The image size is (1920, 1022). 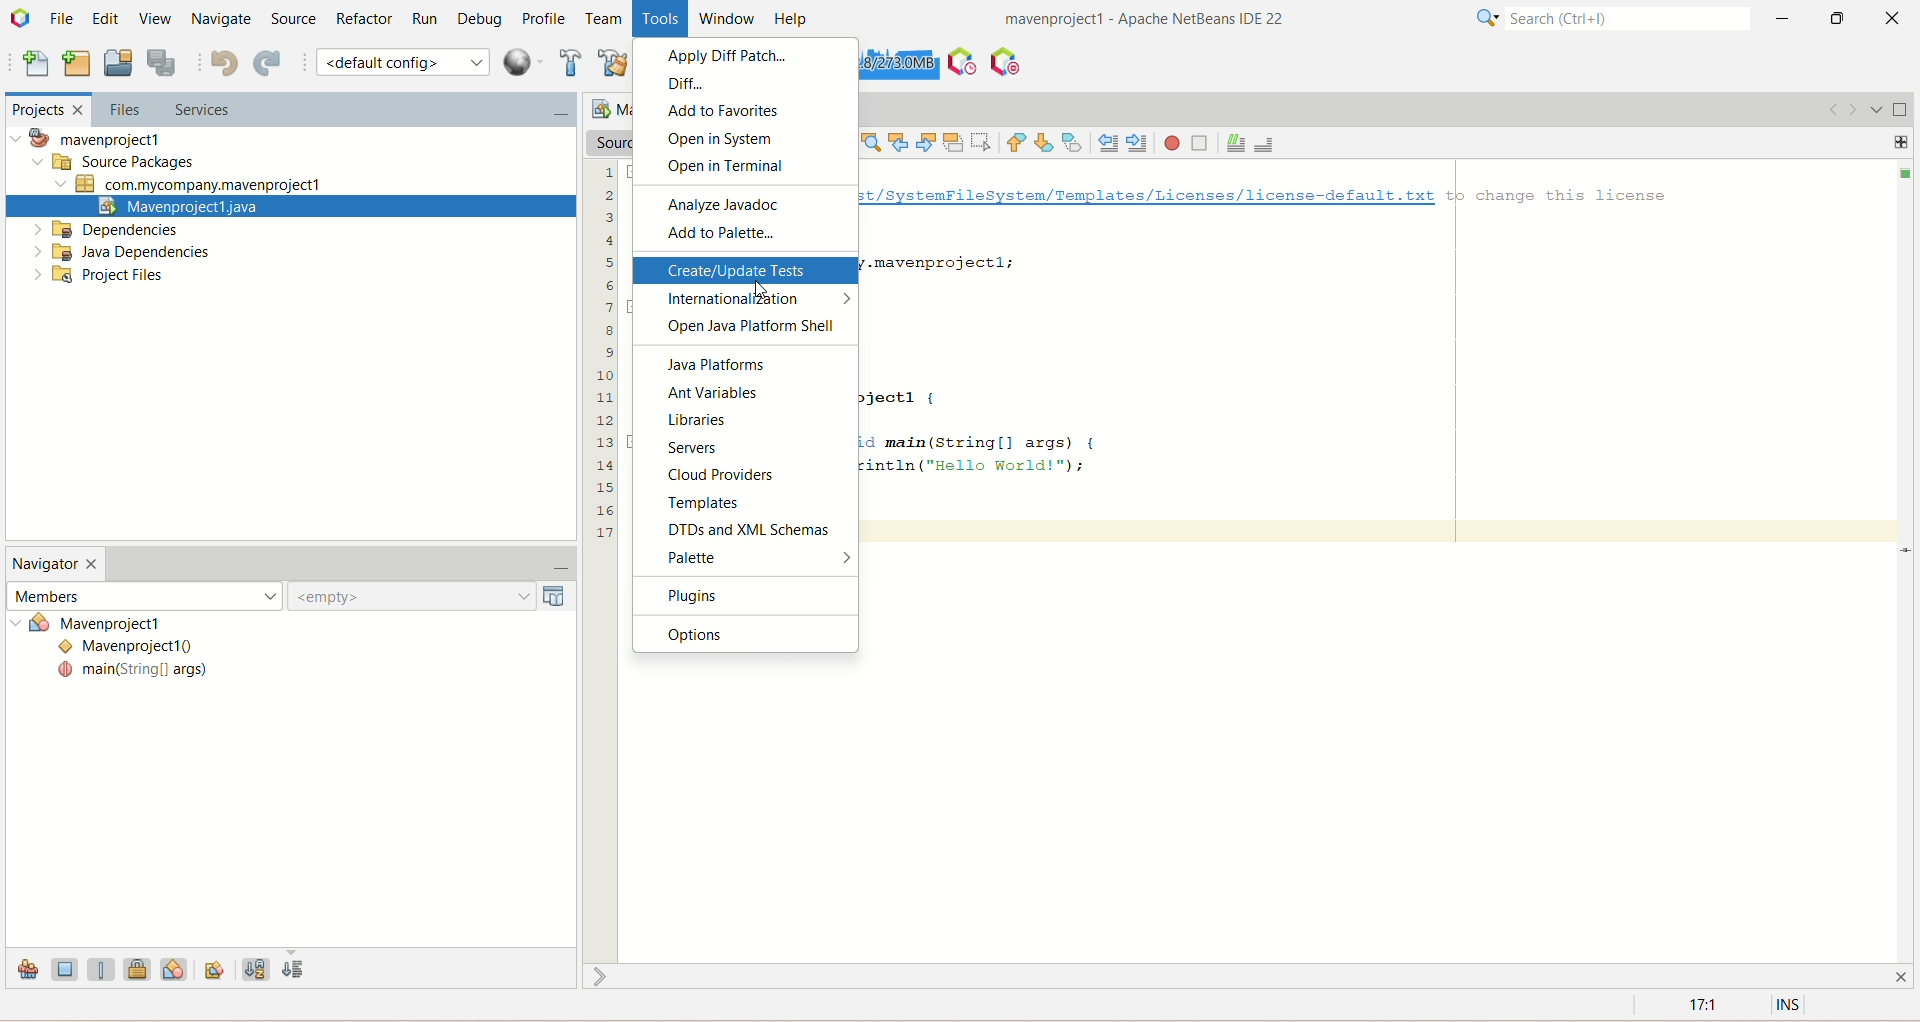 I want to click on options, so click(x=746, y=633).